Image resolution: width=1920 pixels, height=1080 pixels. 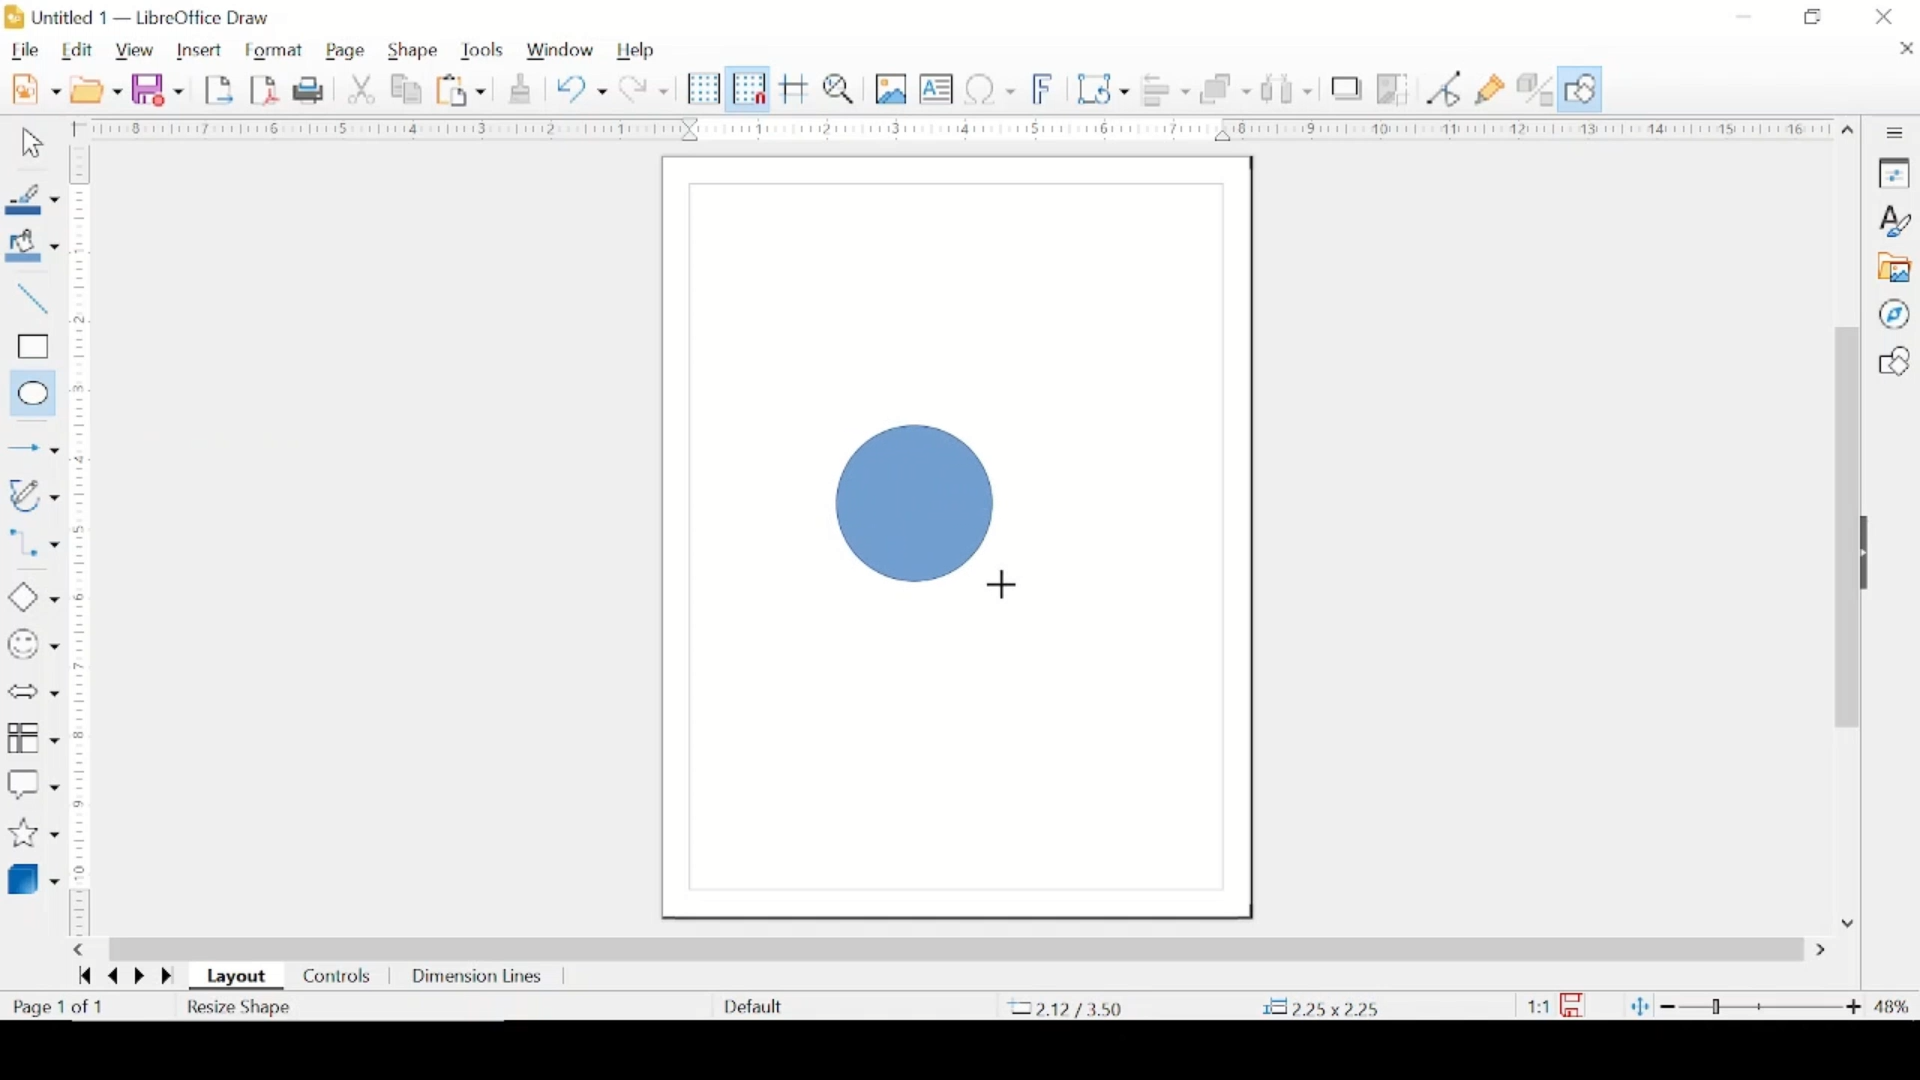 What do you see at coordinates (1897, 132) in the screenshot?
I see `sidebar settings` at bounding box center [1897, 132].